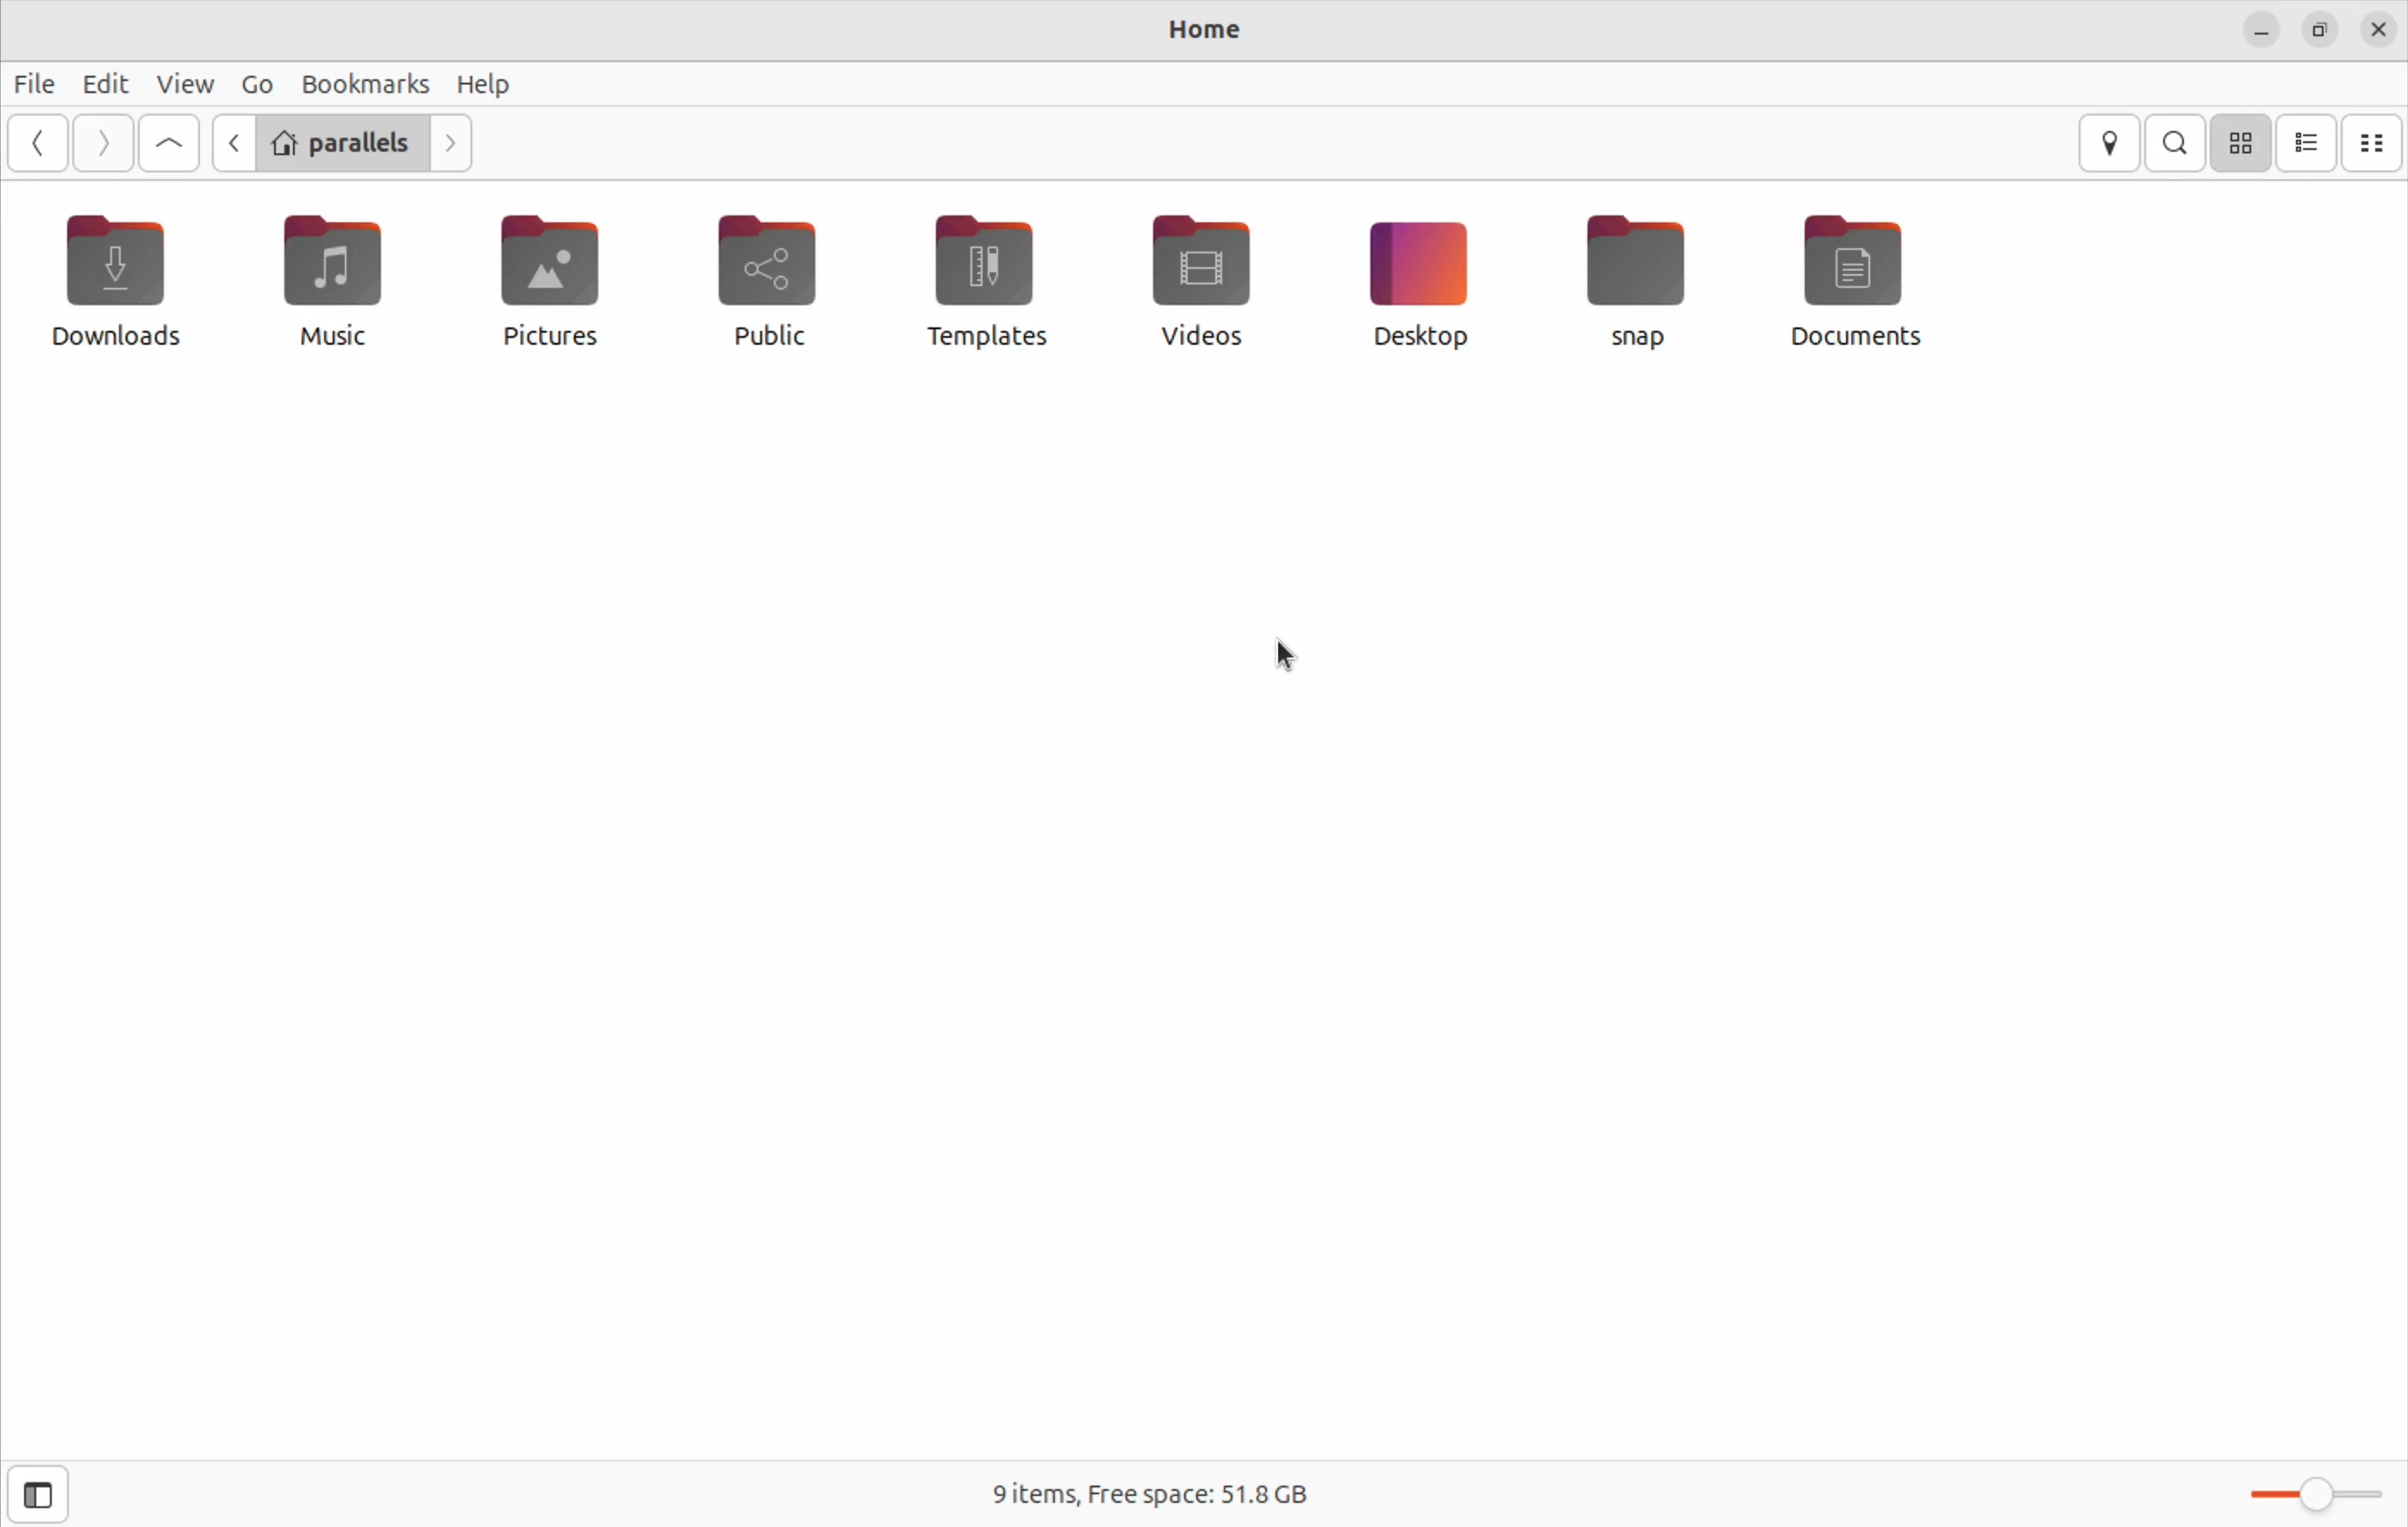 The image size is (2408, 1527). I want to click on next, so click(101, 143).